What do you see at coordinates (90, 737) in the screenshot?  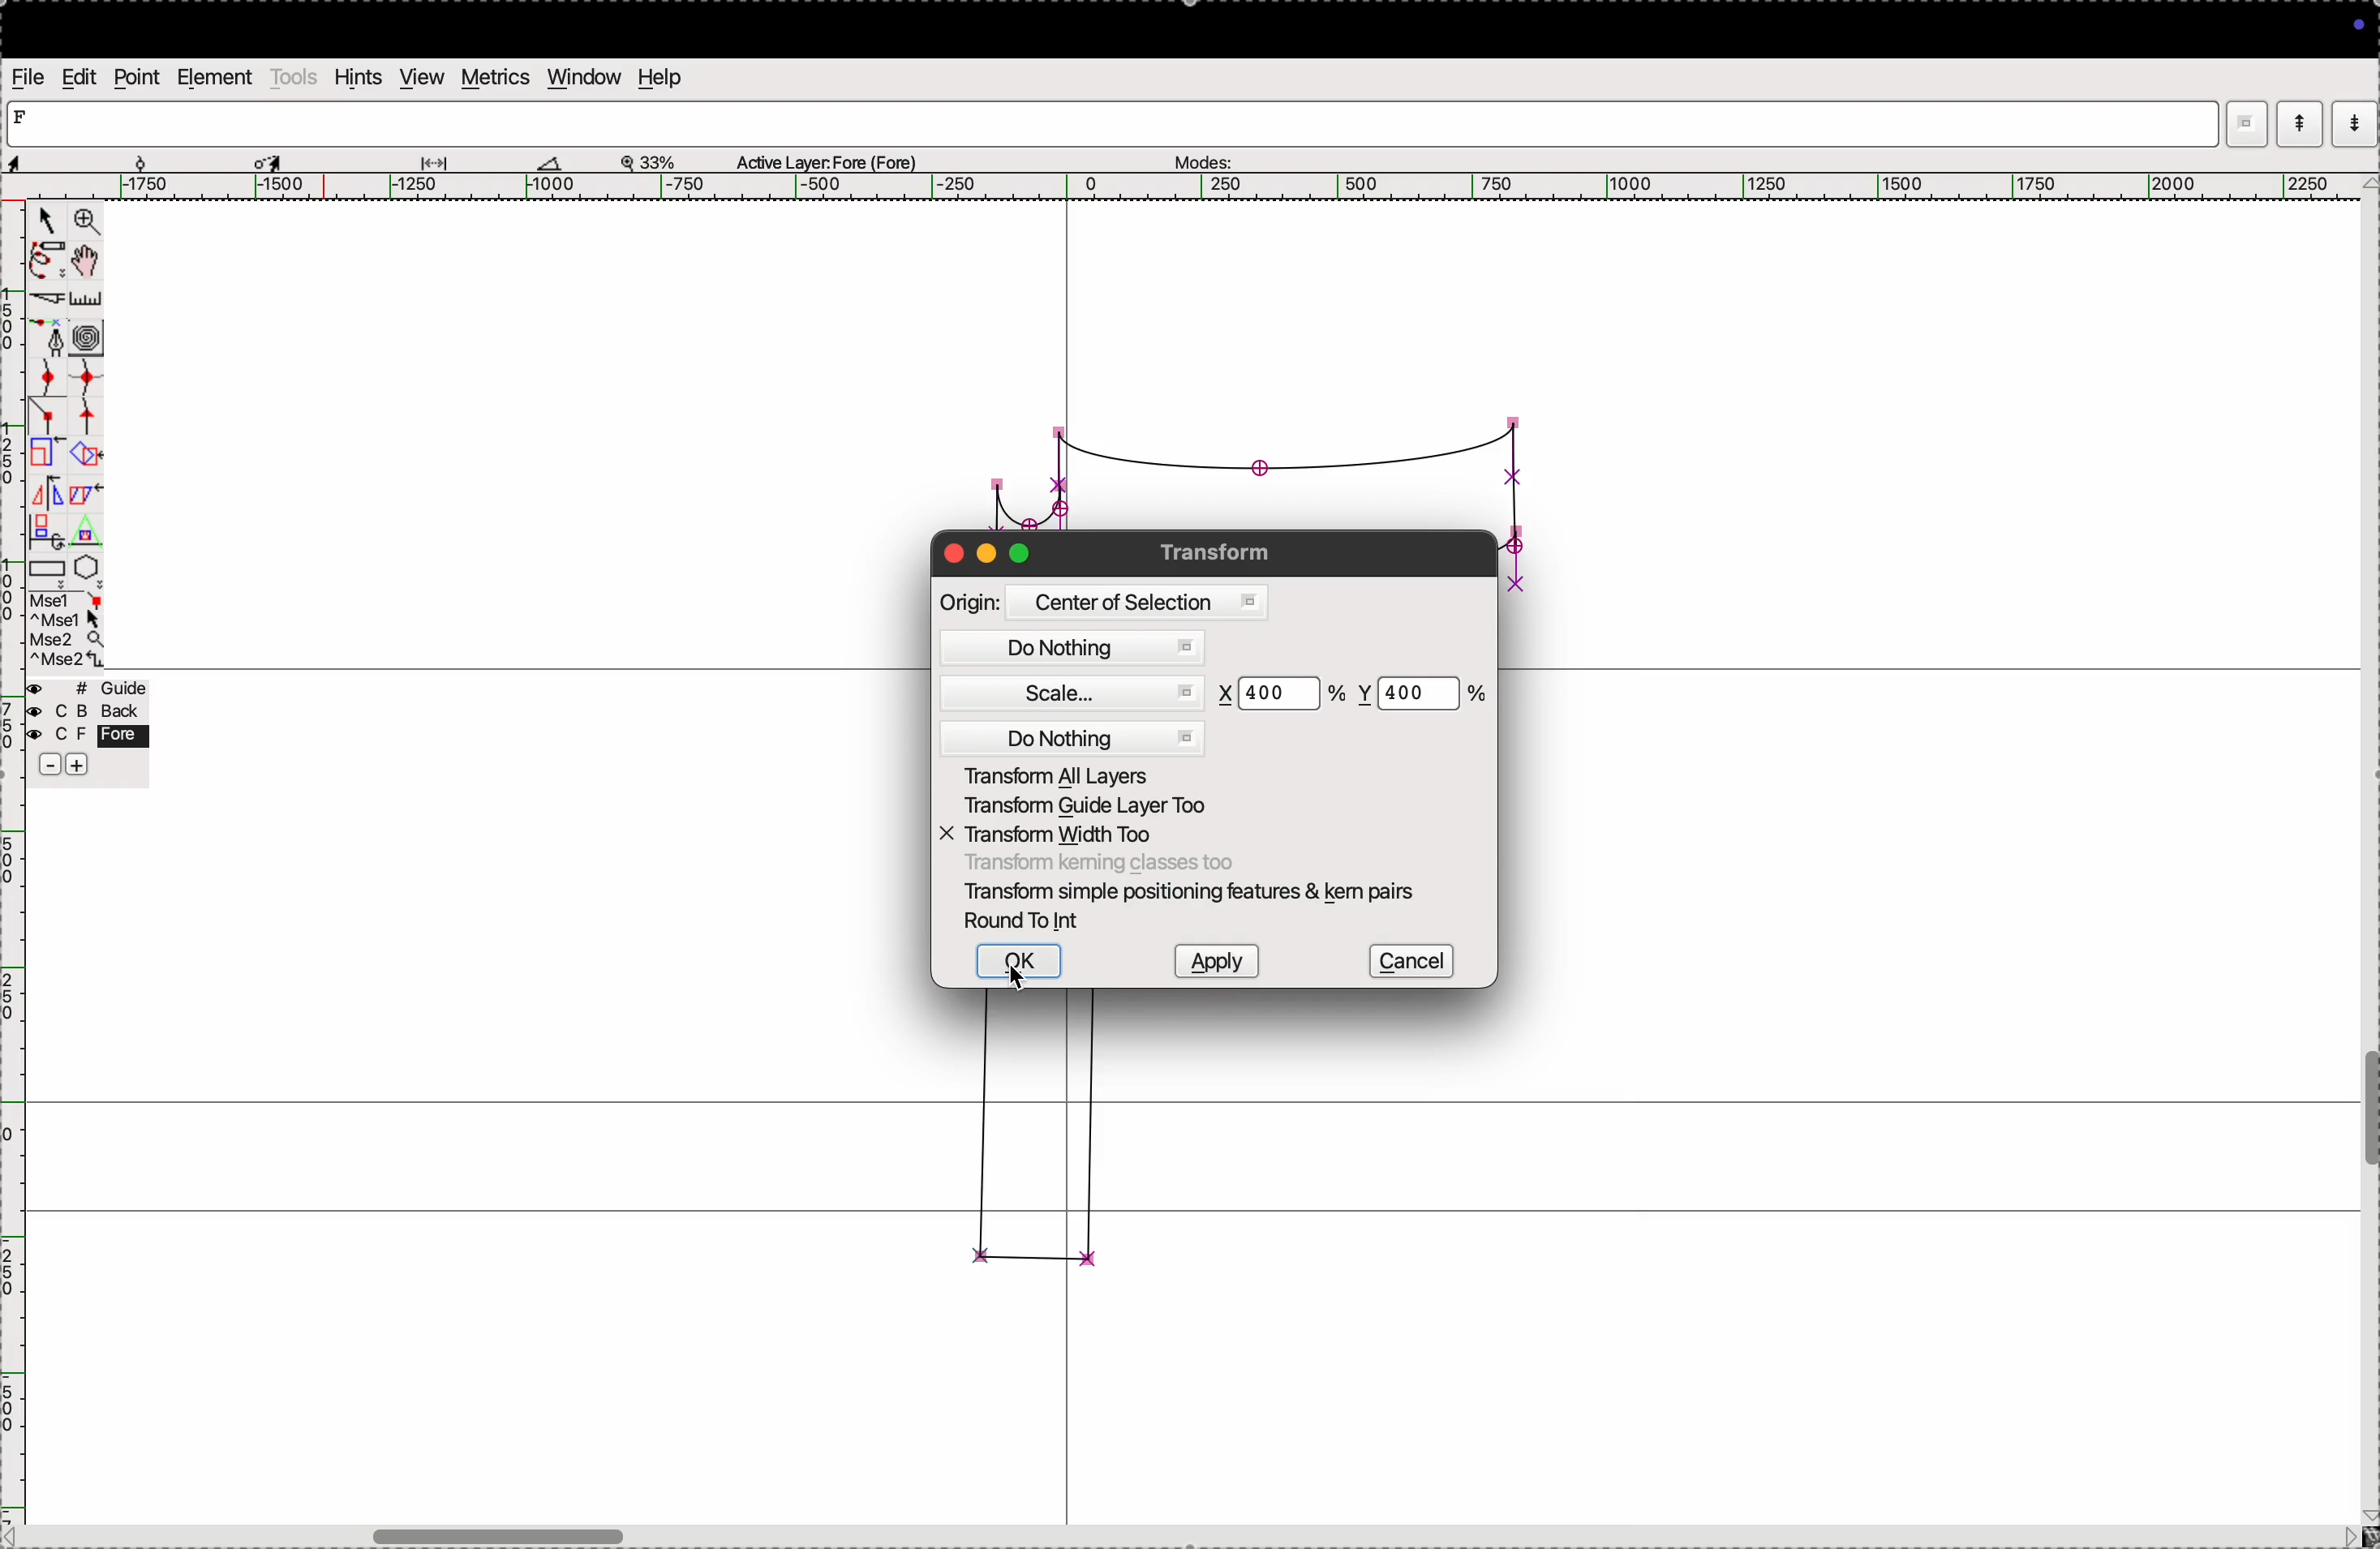 I see `fore` at bounding box center [90, 737].